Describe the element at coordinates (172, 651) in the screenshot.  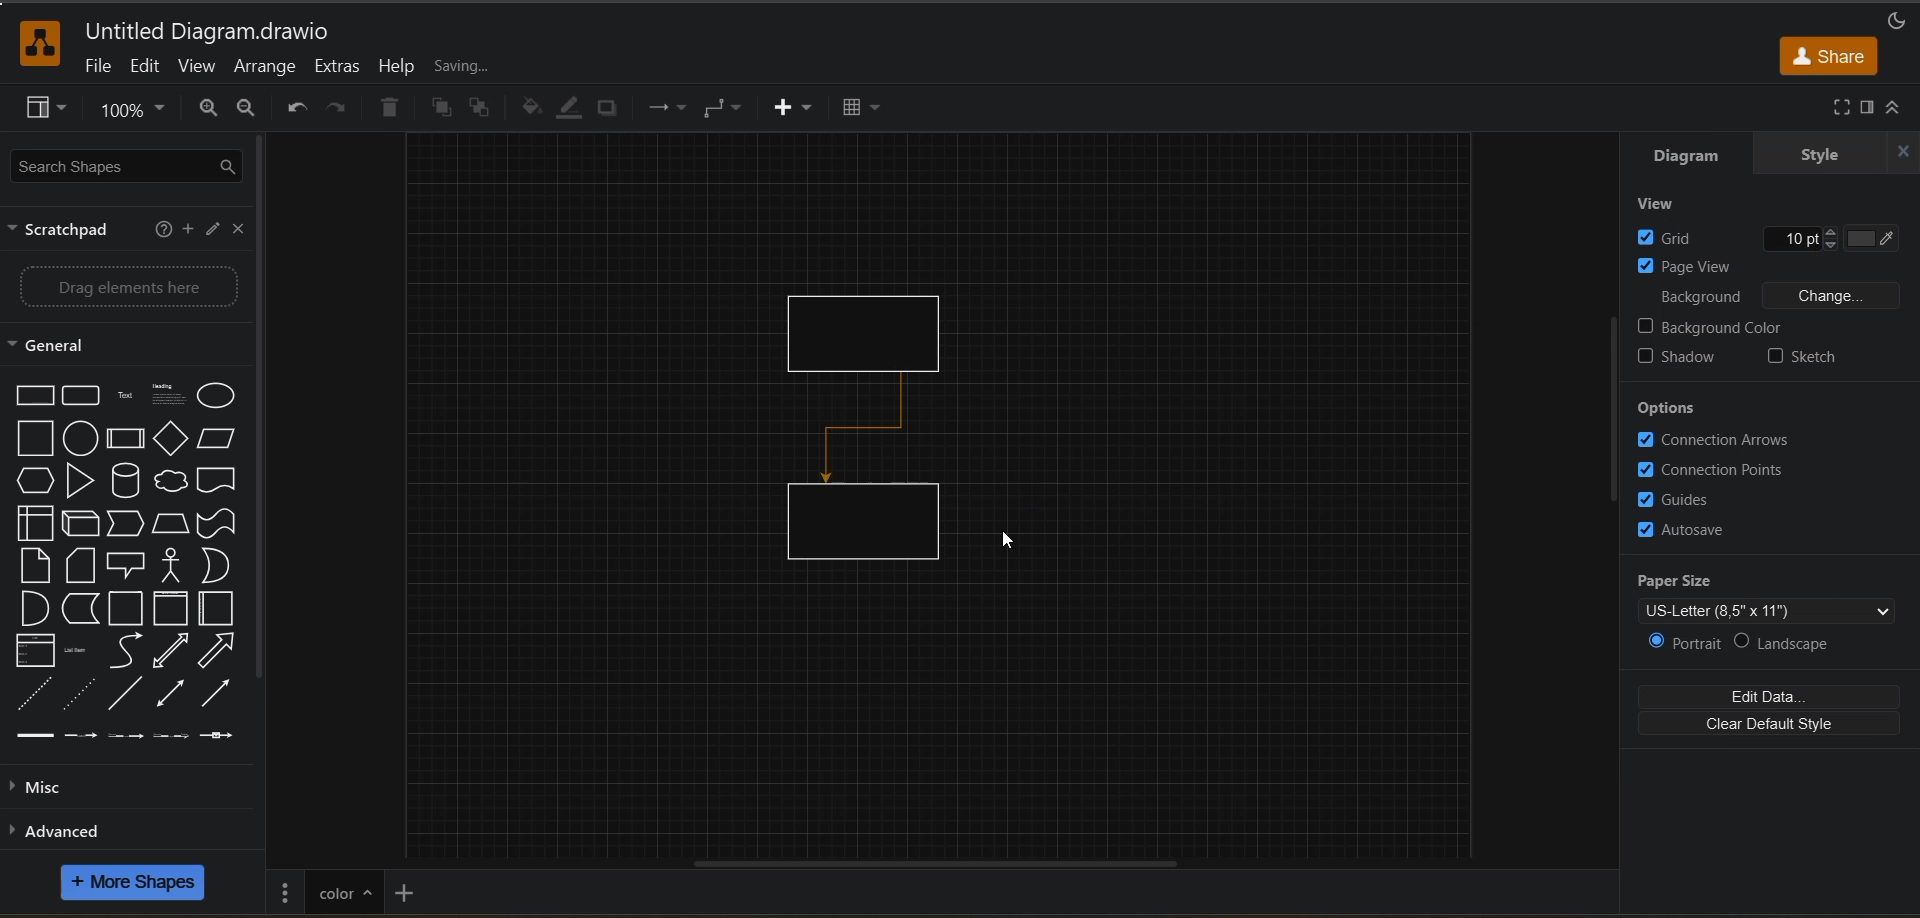
I see `Bidirectional Arrow` at that location.